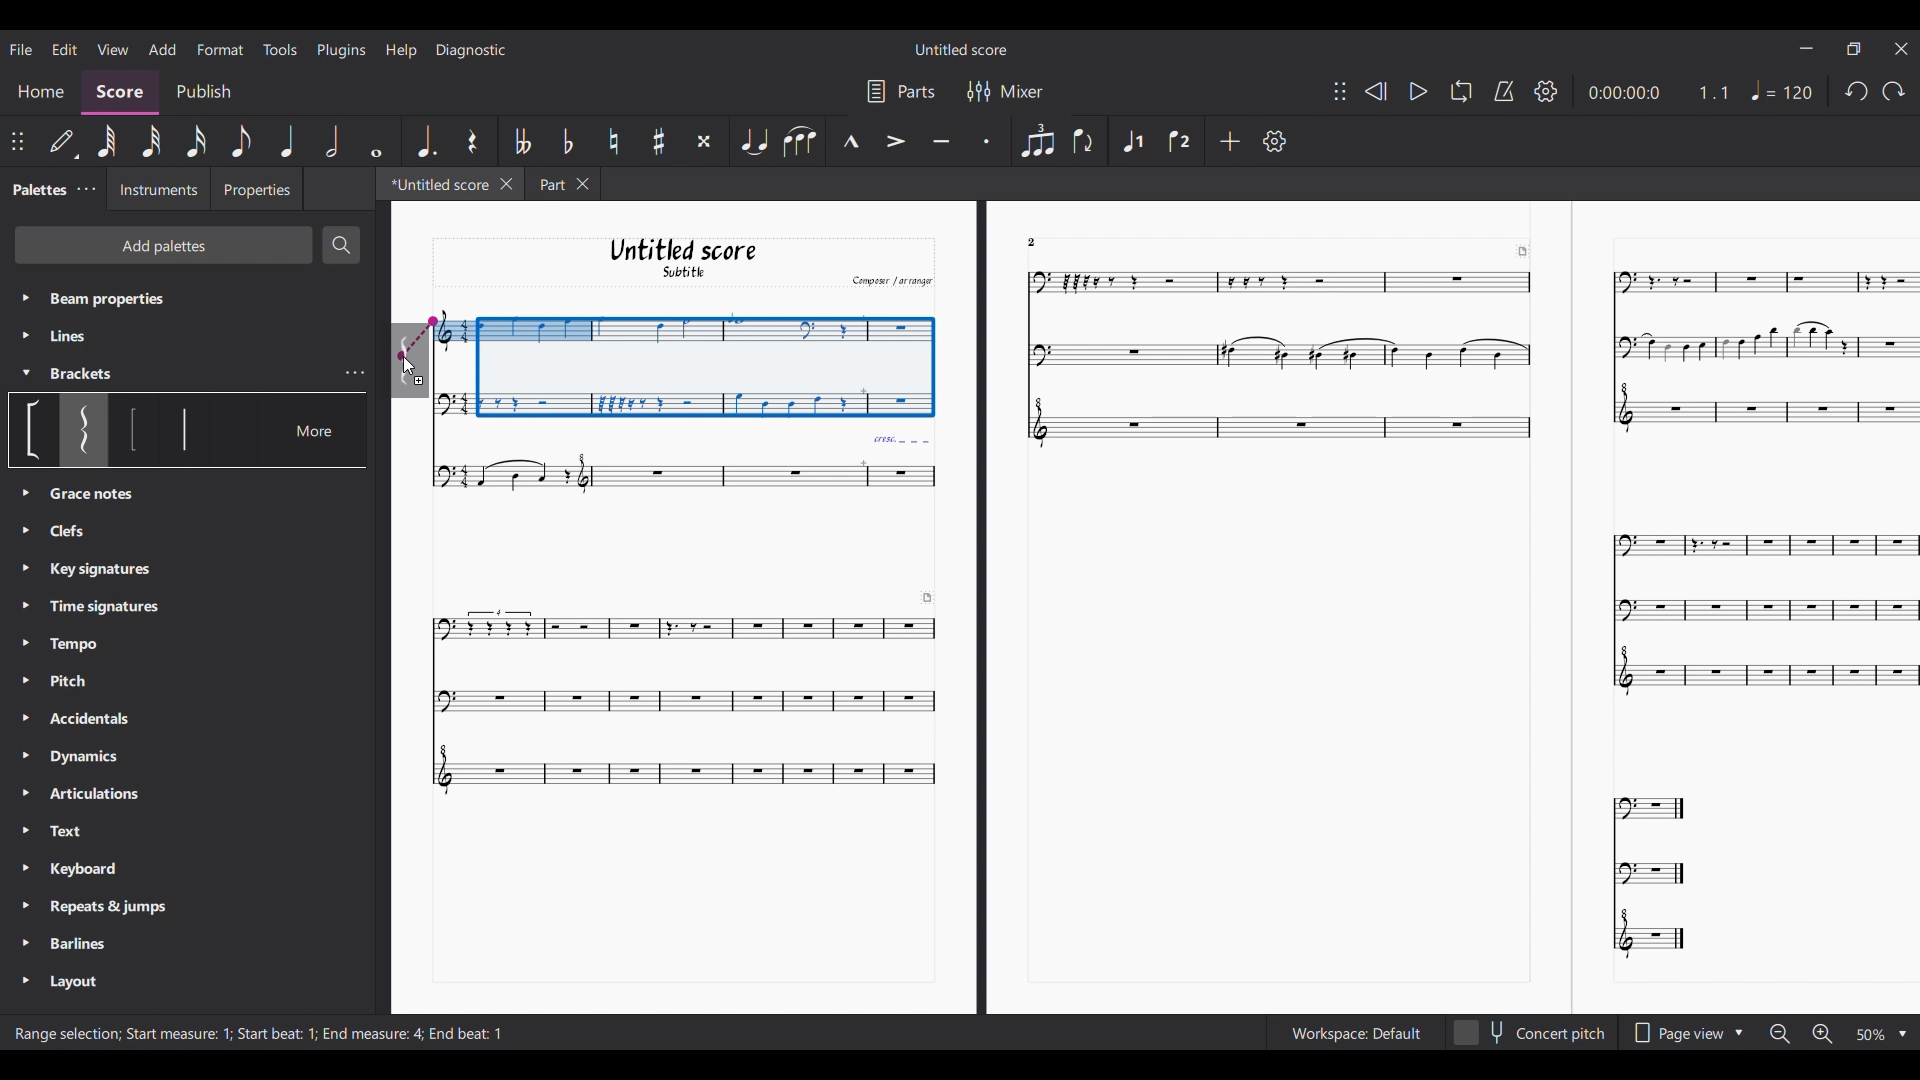  I want to click on Voice 1, so click(1133, 139).